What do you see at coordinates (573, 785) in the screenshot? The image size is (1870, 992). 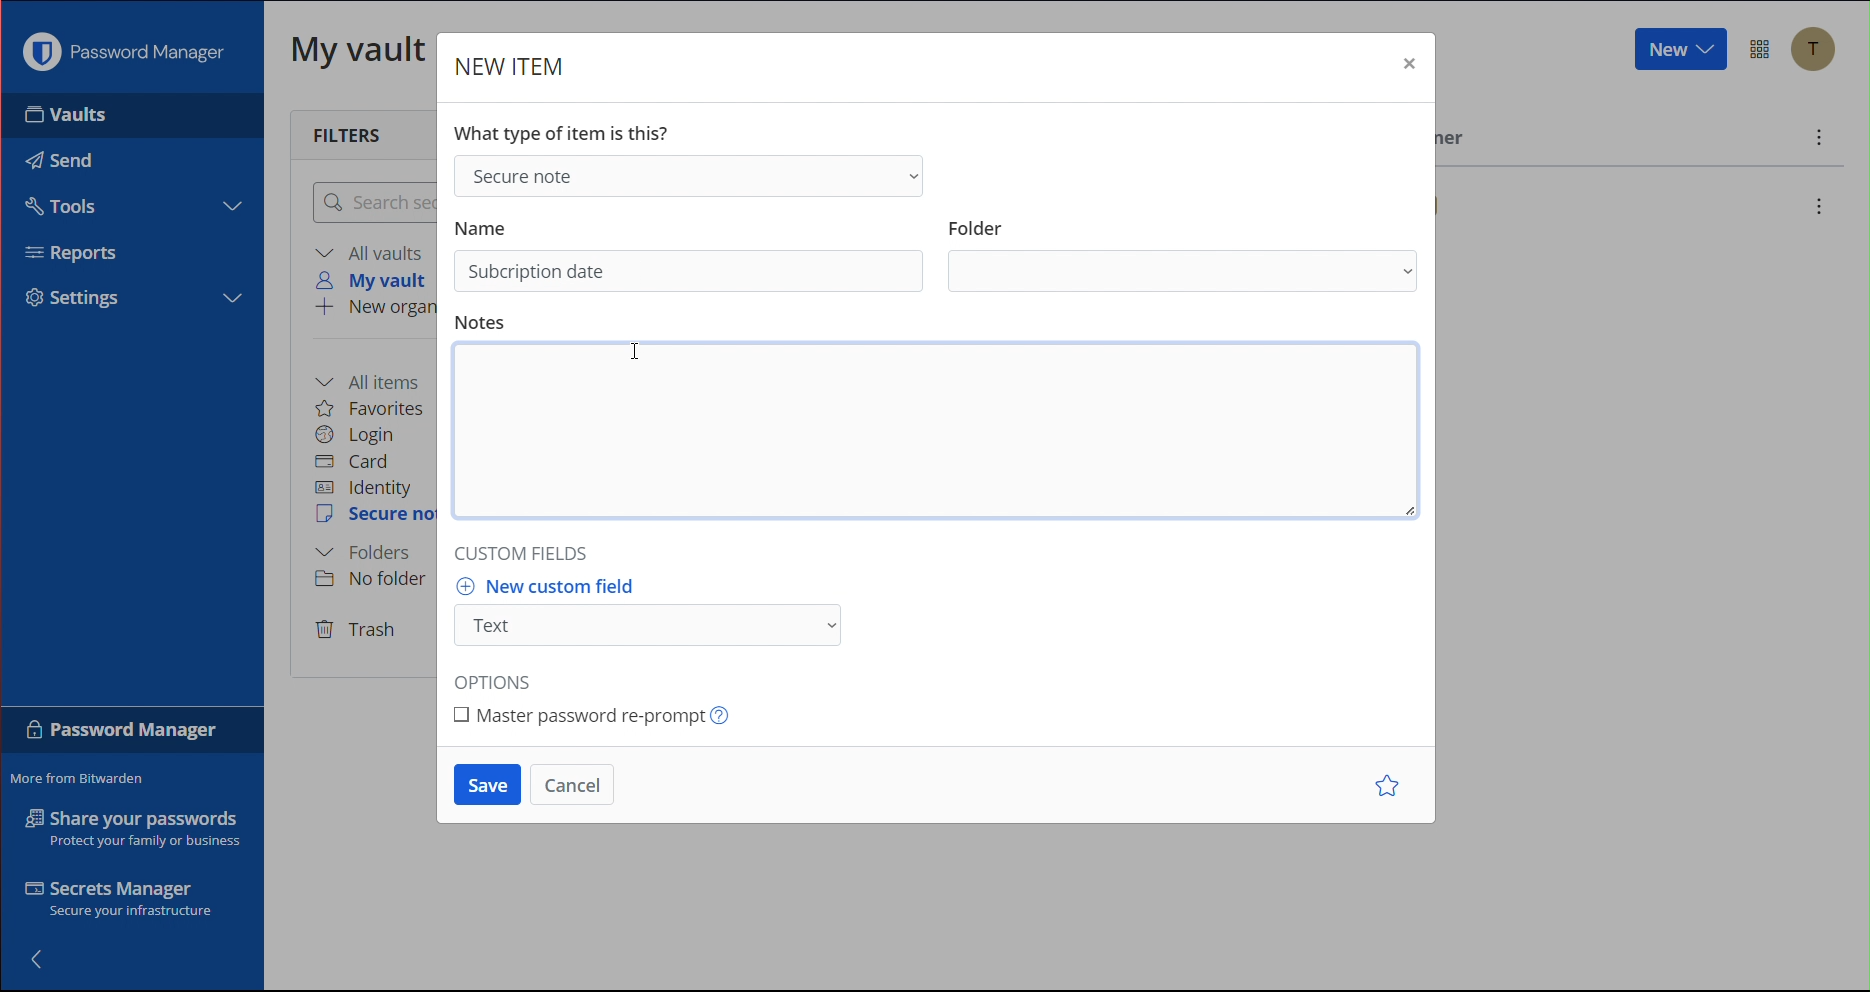 I see `Cancel` at bounding box center [573, 785].